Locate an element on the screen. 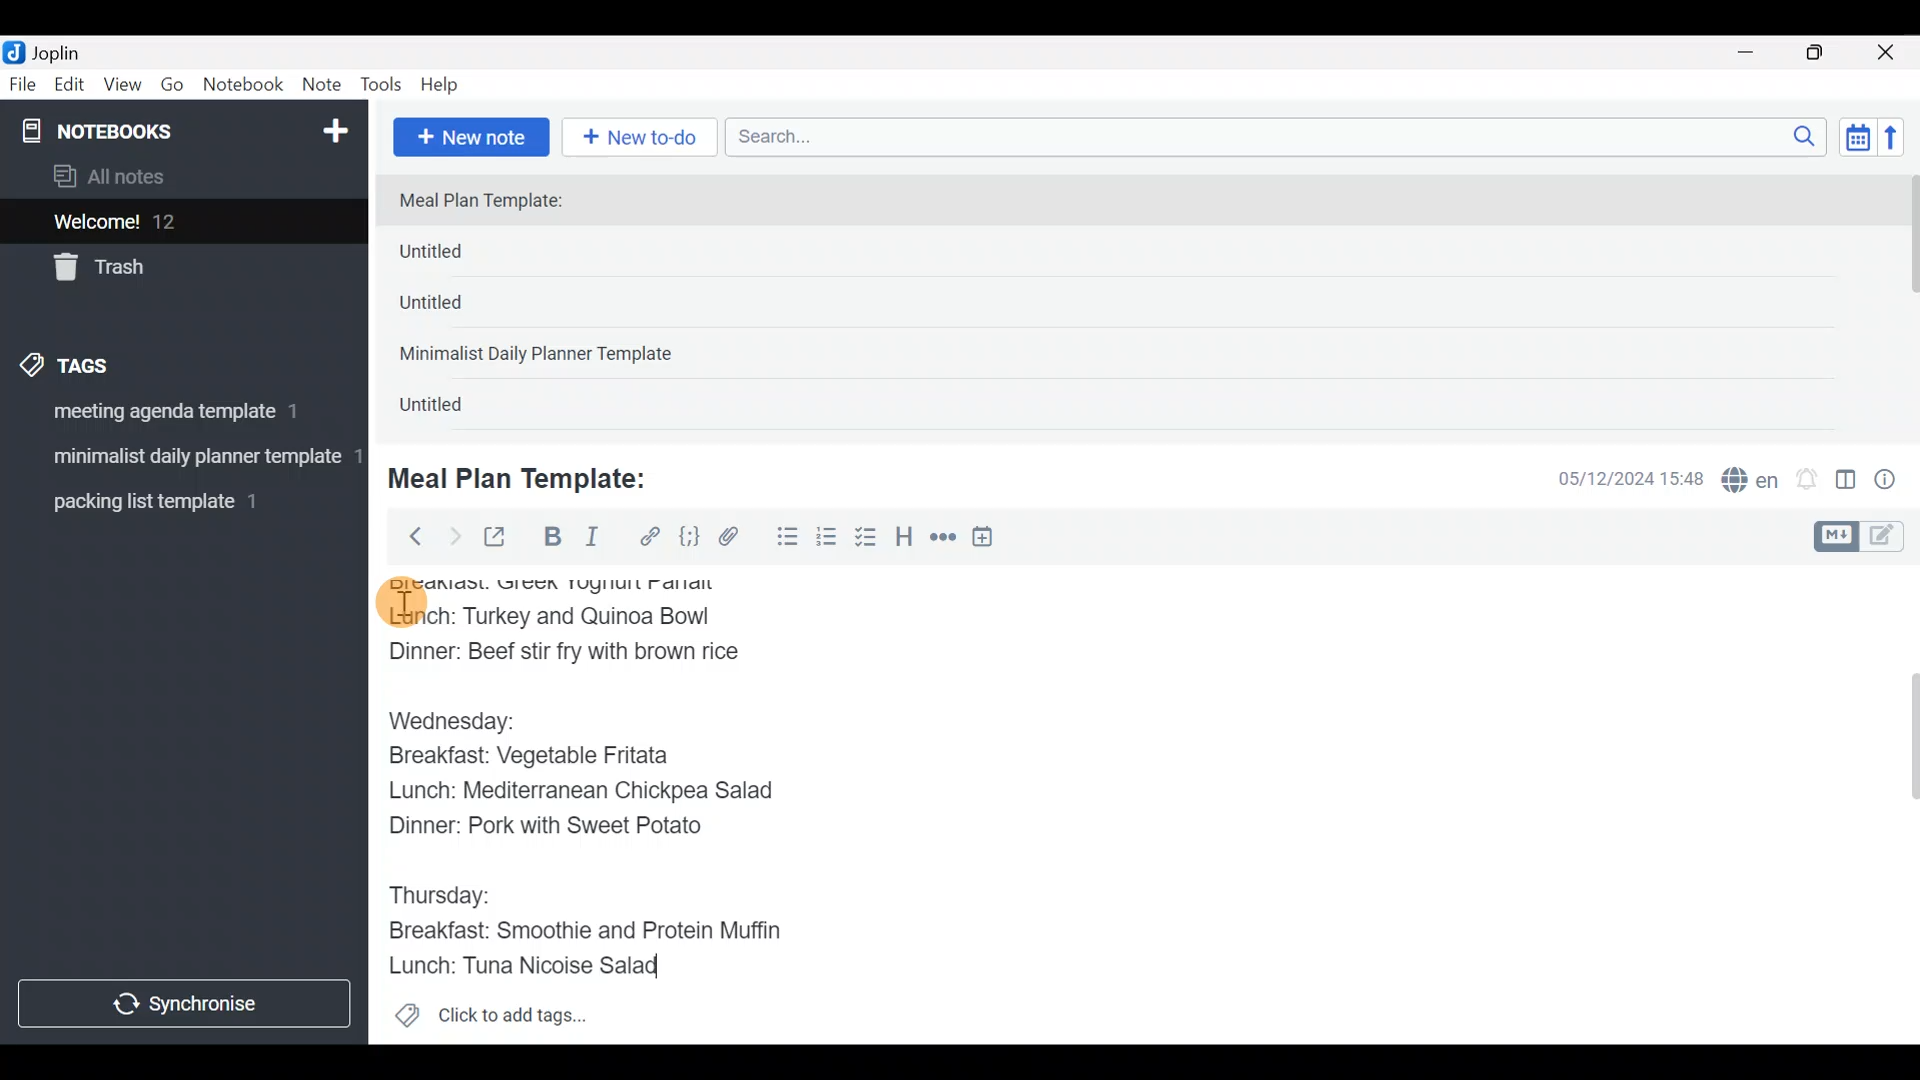 This screenshot has height=1080, width=1920. View is located at coordinates (122, 88).